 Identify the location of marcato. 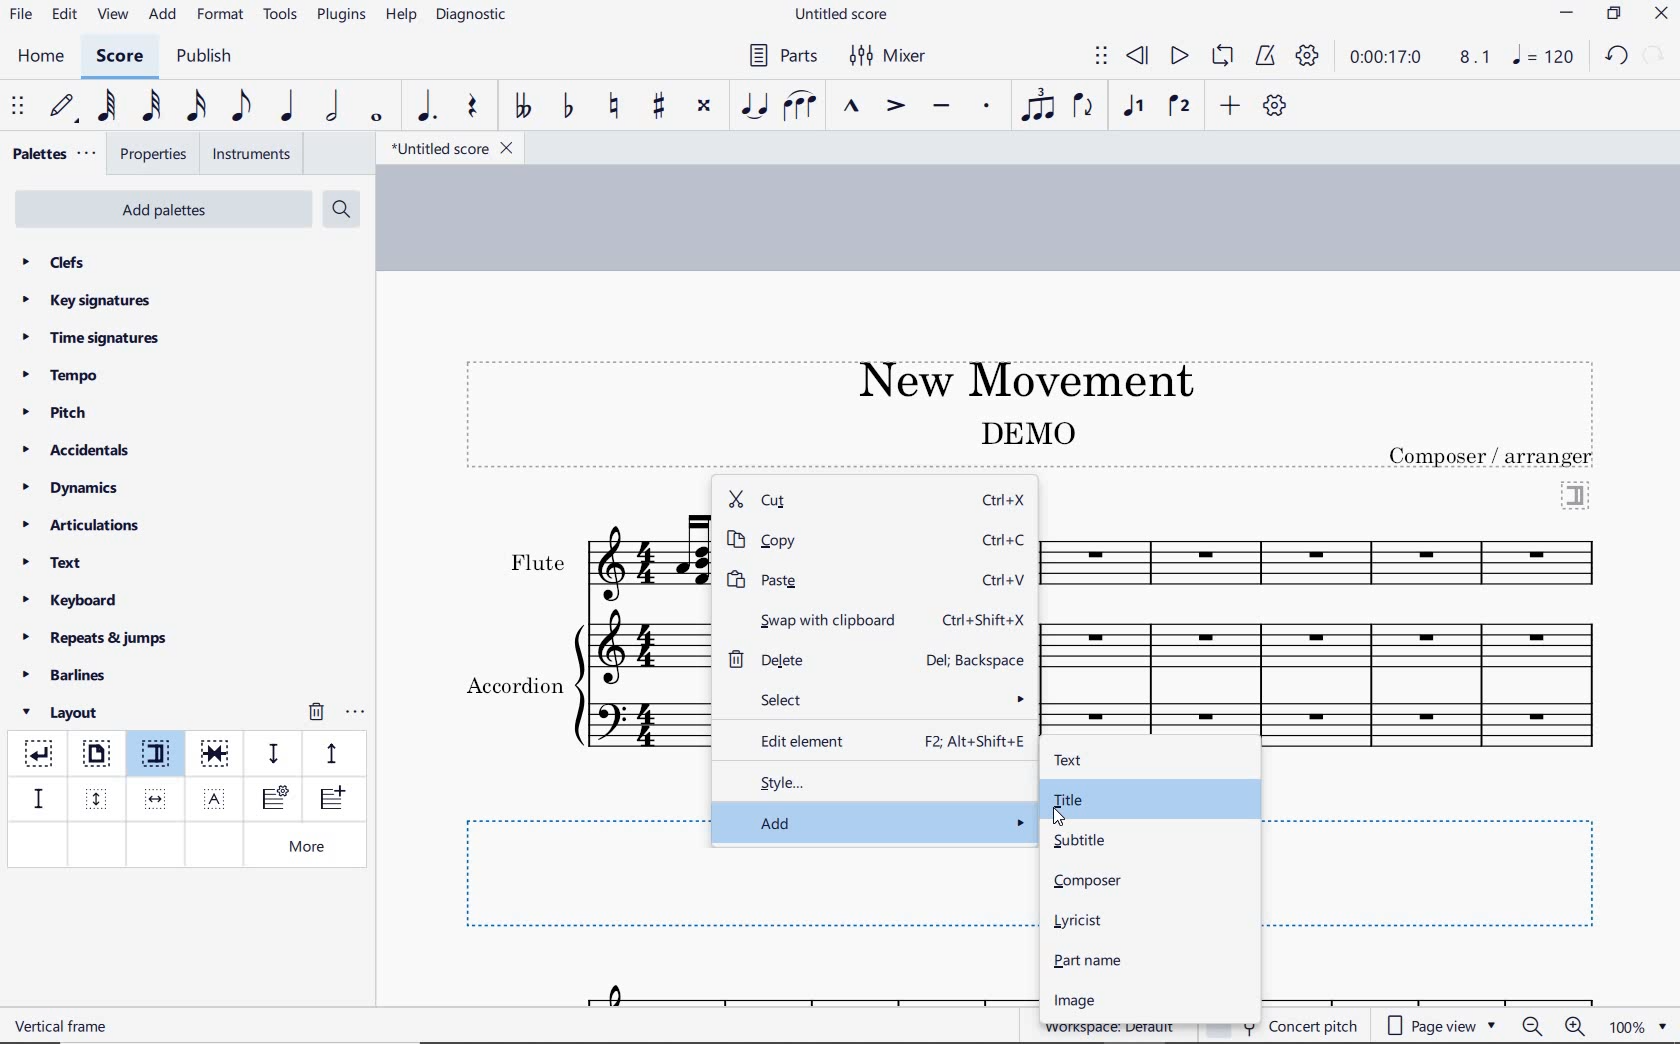
(854, 108).